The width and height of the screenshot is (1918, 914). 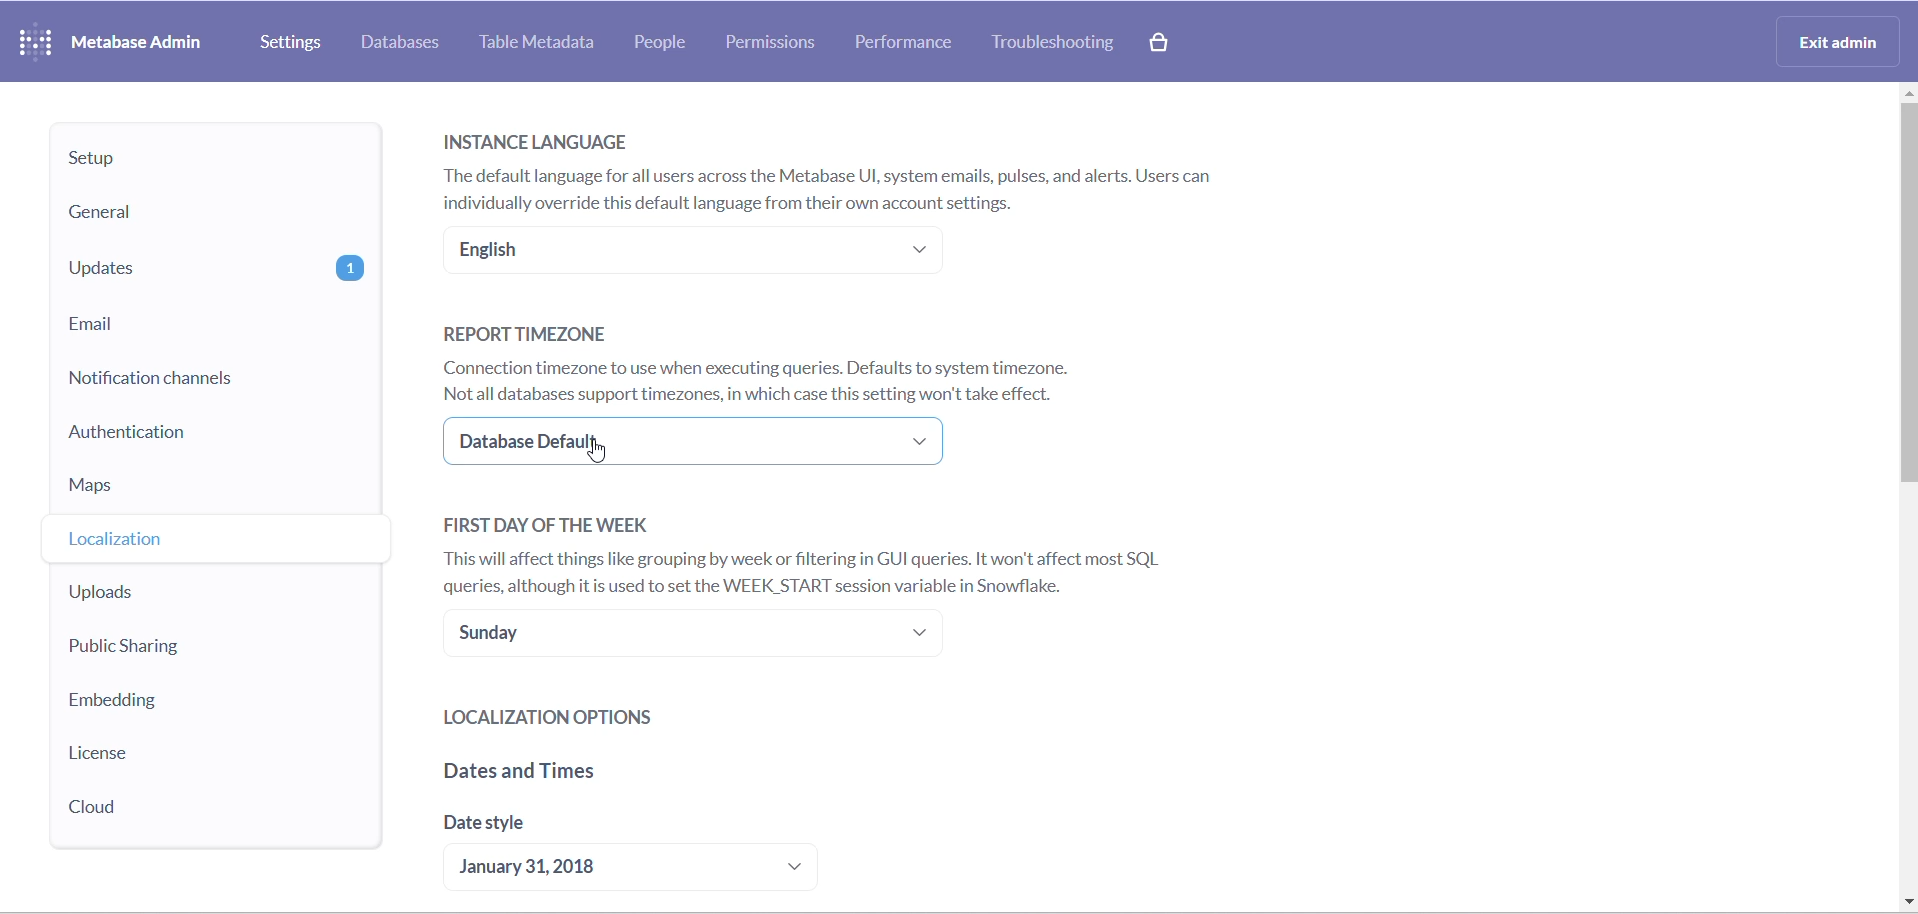 What do you see at coordinates (403, 43) in the screenshot?
I see `DATABSES` at bounding box center [403, 43].